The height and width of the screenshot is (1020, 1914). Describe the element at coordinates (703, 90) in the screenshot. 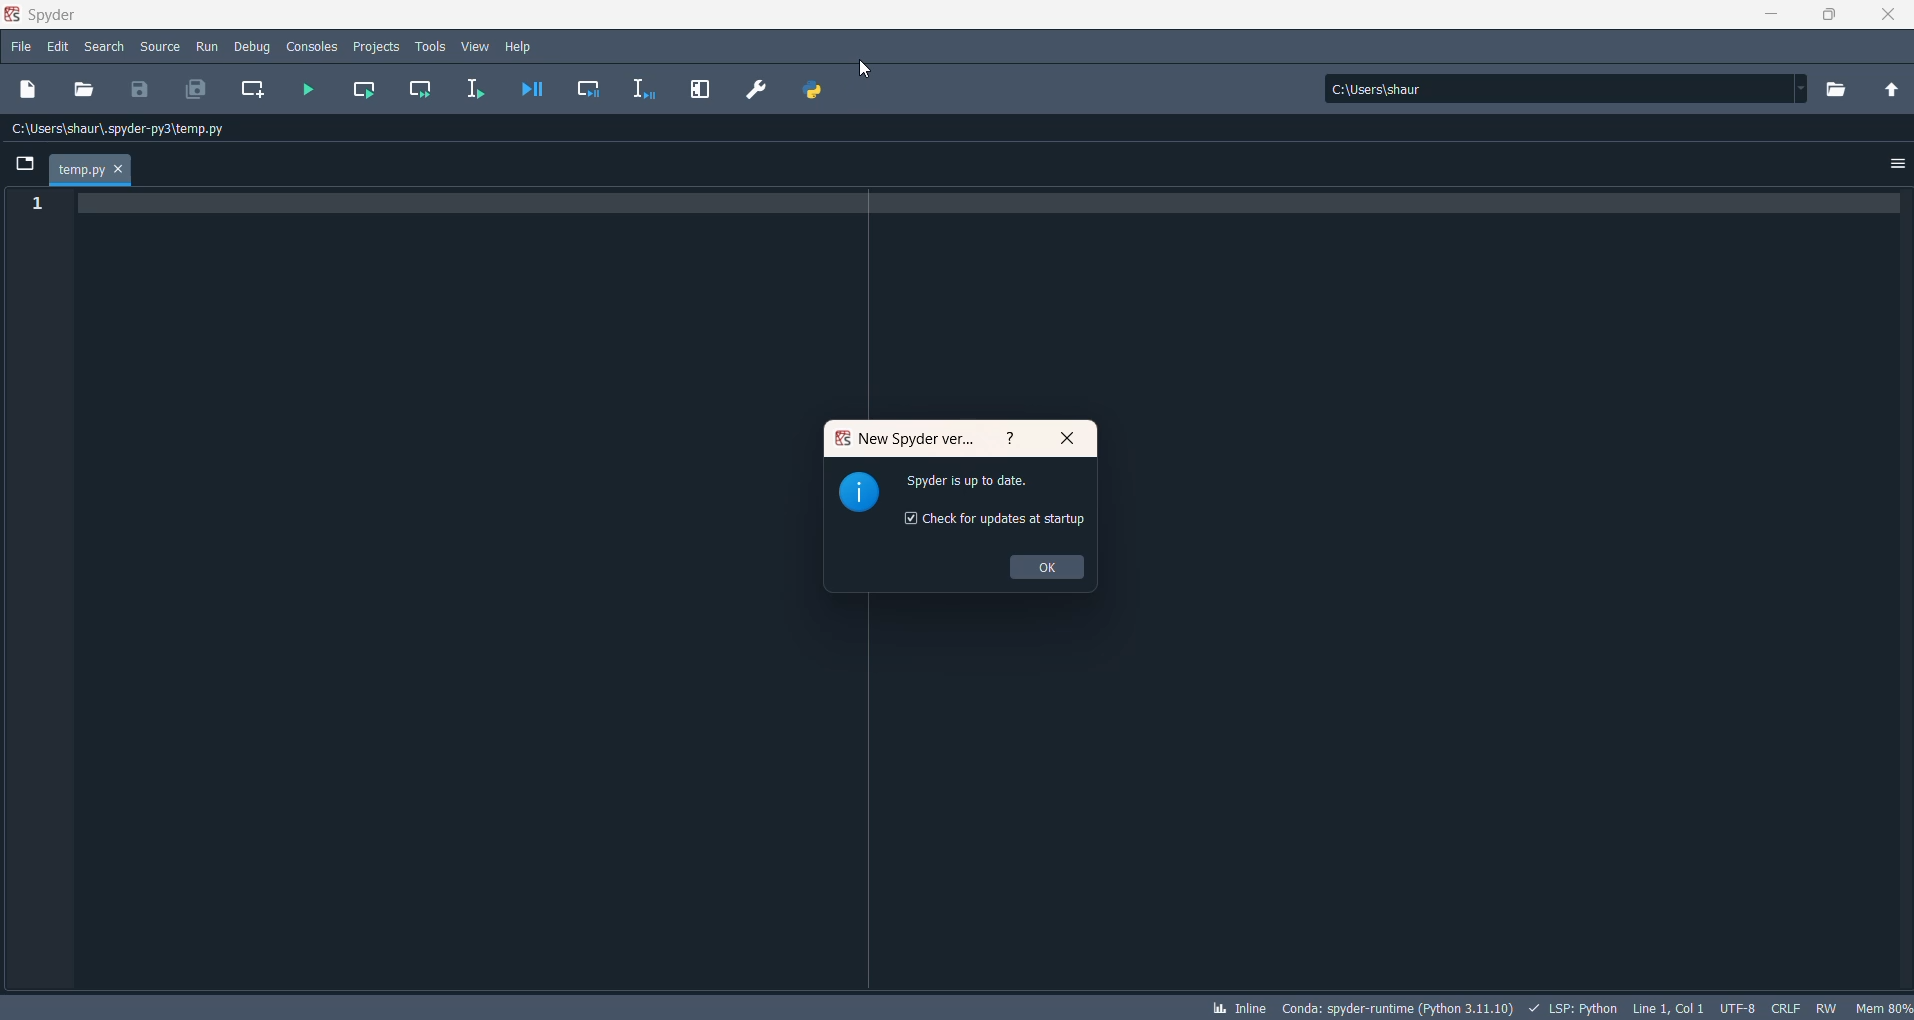

I see `MAXIMIZE CURRENT PANE` at that location.